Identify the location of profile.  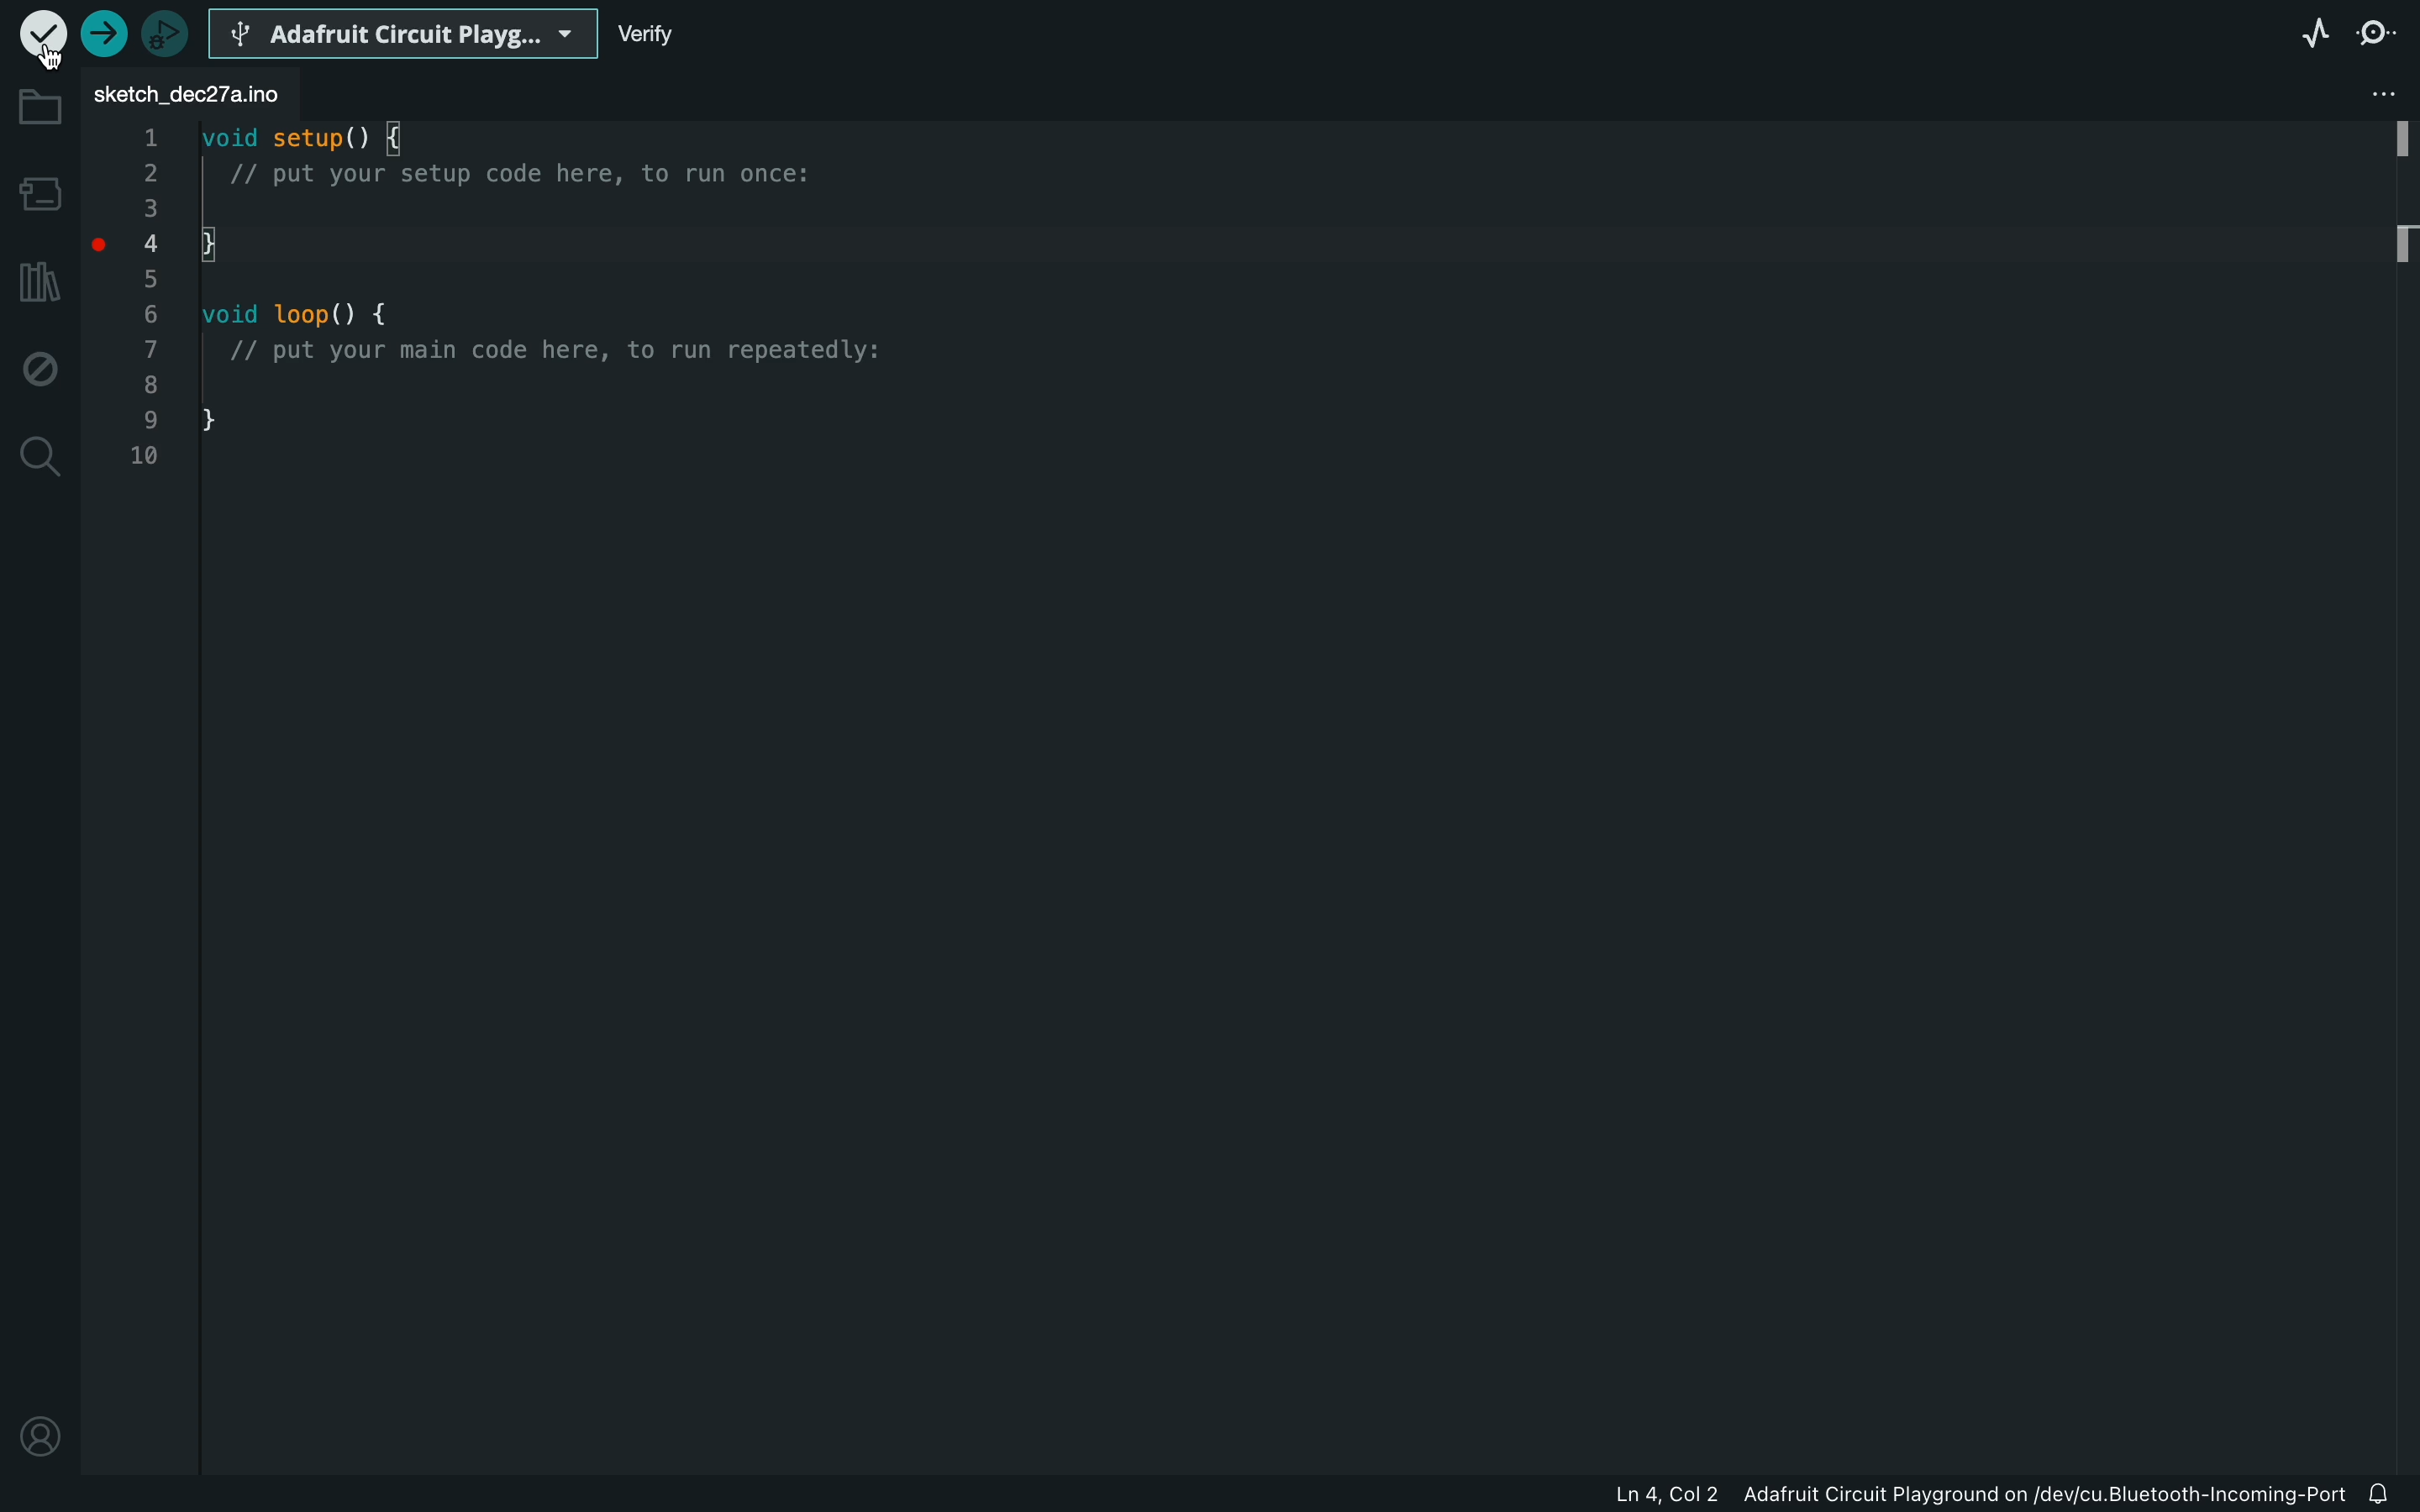
(37, 1435).